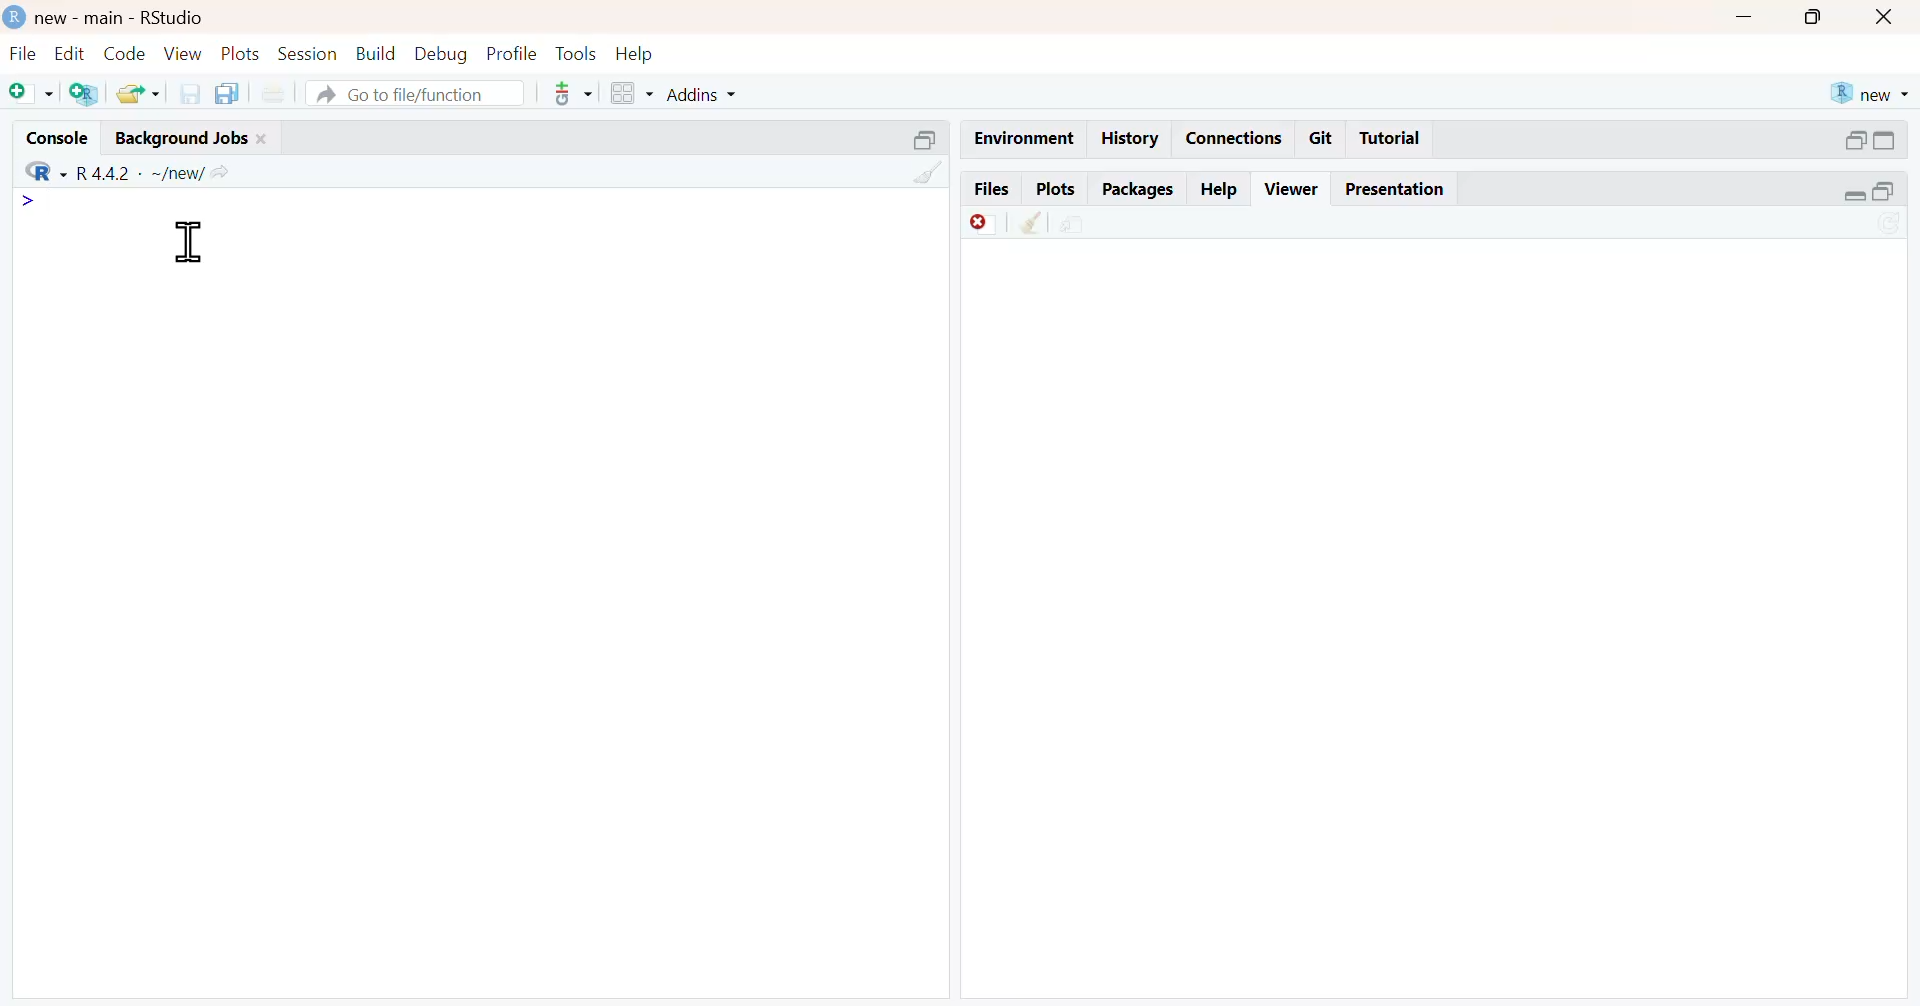 Image resolution: width=1920 pixels, height=1006 pixels. I want to click on view the current working directory, so click(226, 172).